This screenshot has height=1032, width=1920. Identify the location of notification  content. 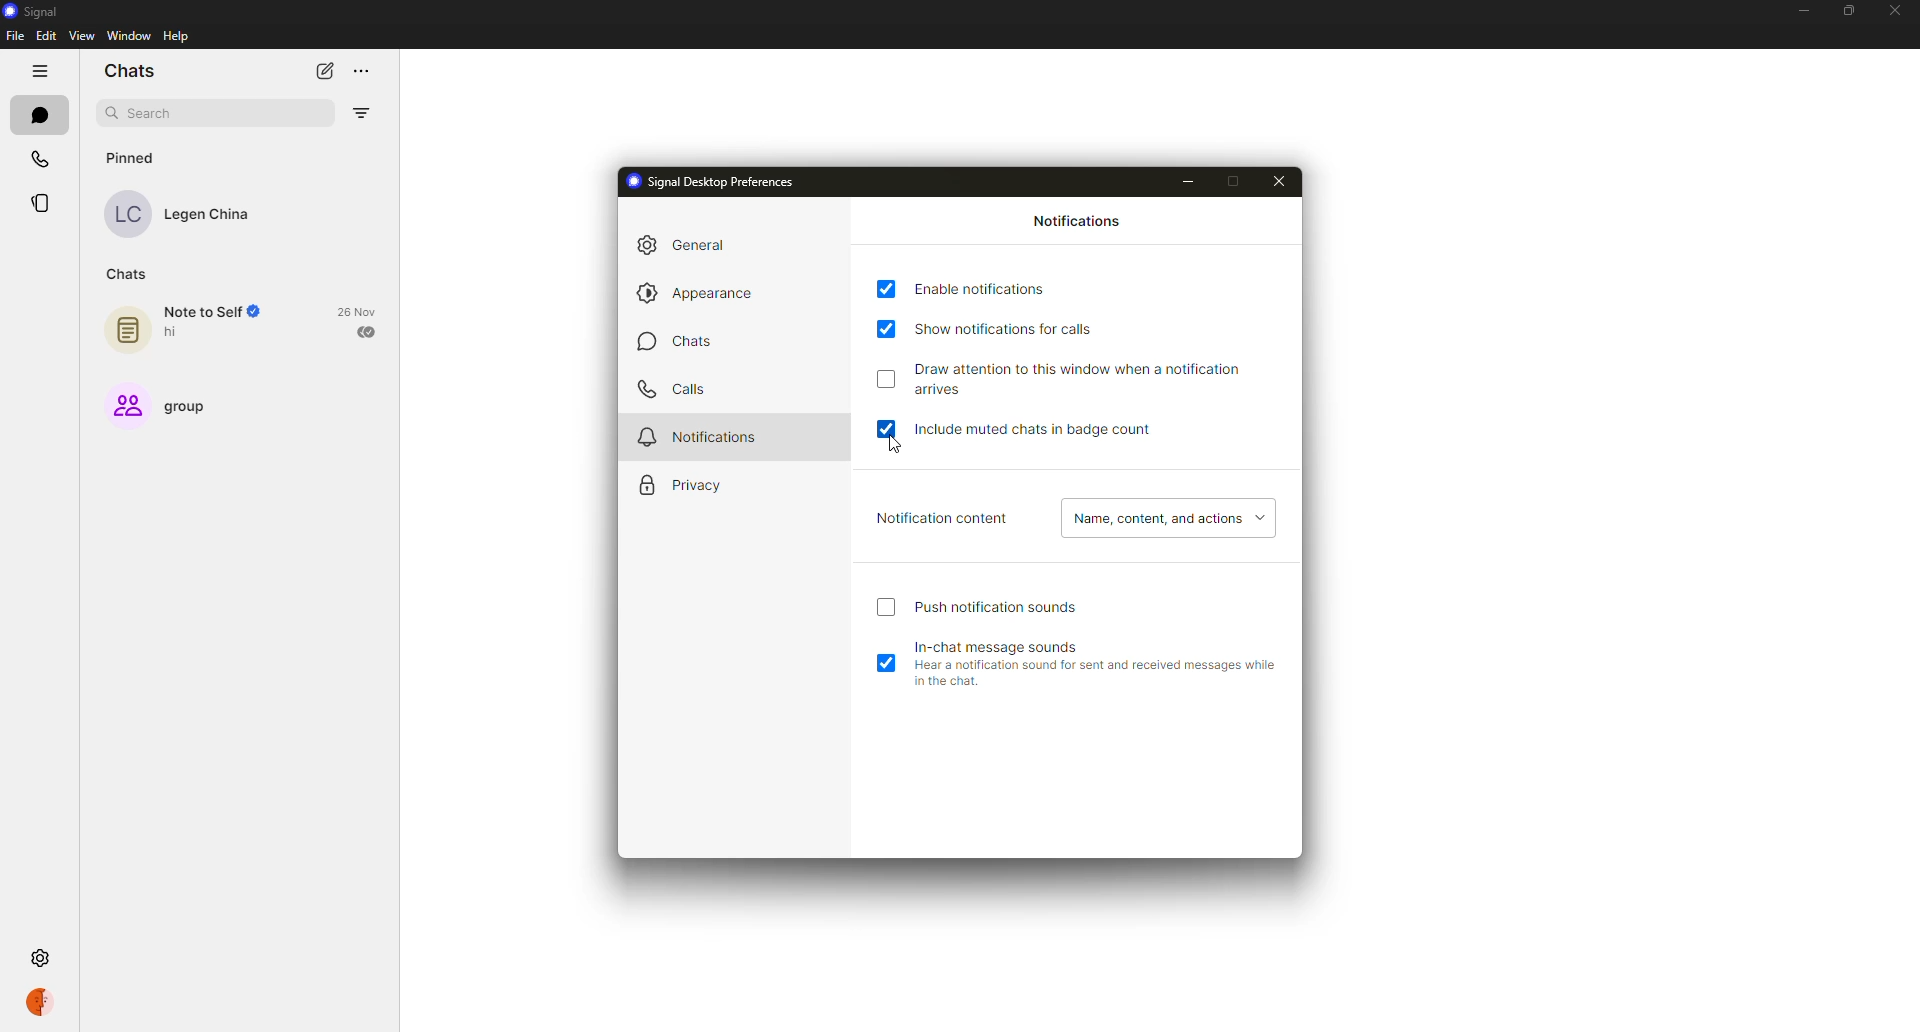
(937, 515).